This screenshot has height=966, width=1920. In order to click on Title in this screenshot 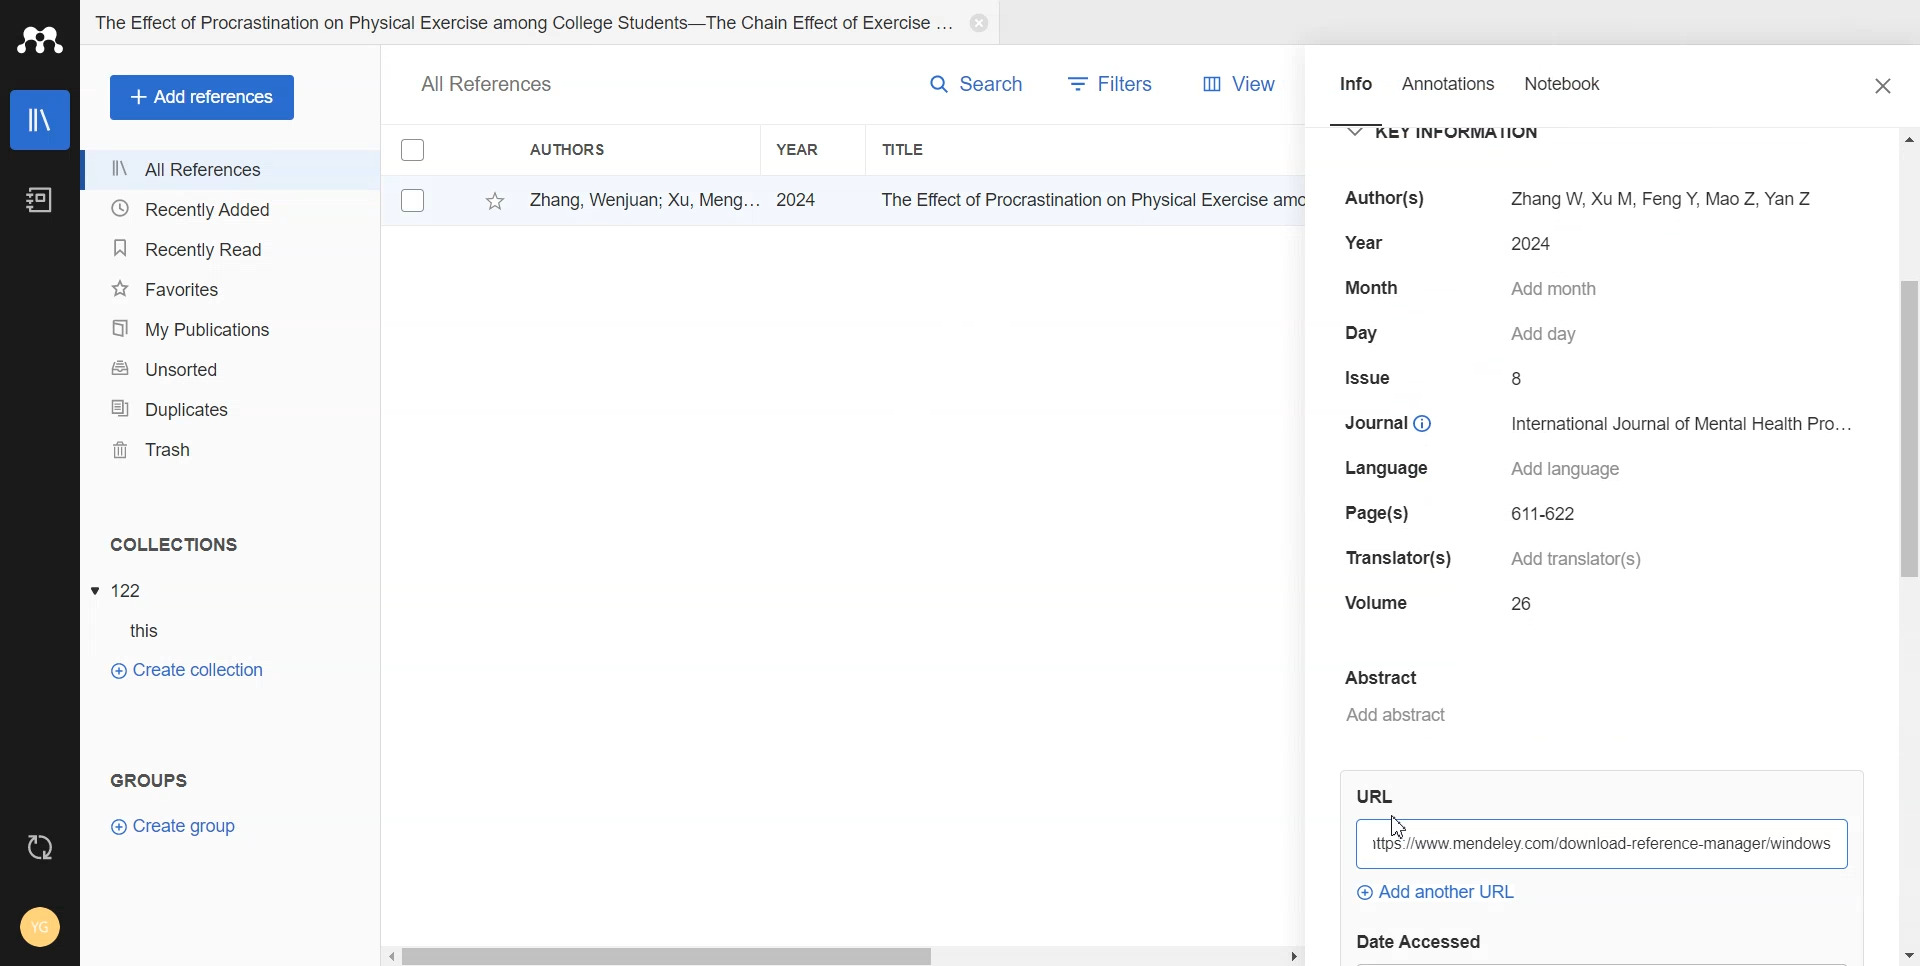, I will do `click(967, 149)`.